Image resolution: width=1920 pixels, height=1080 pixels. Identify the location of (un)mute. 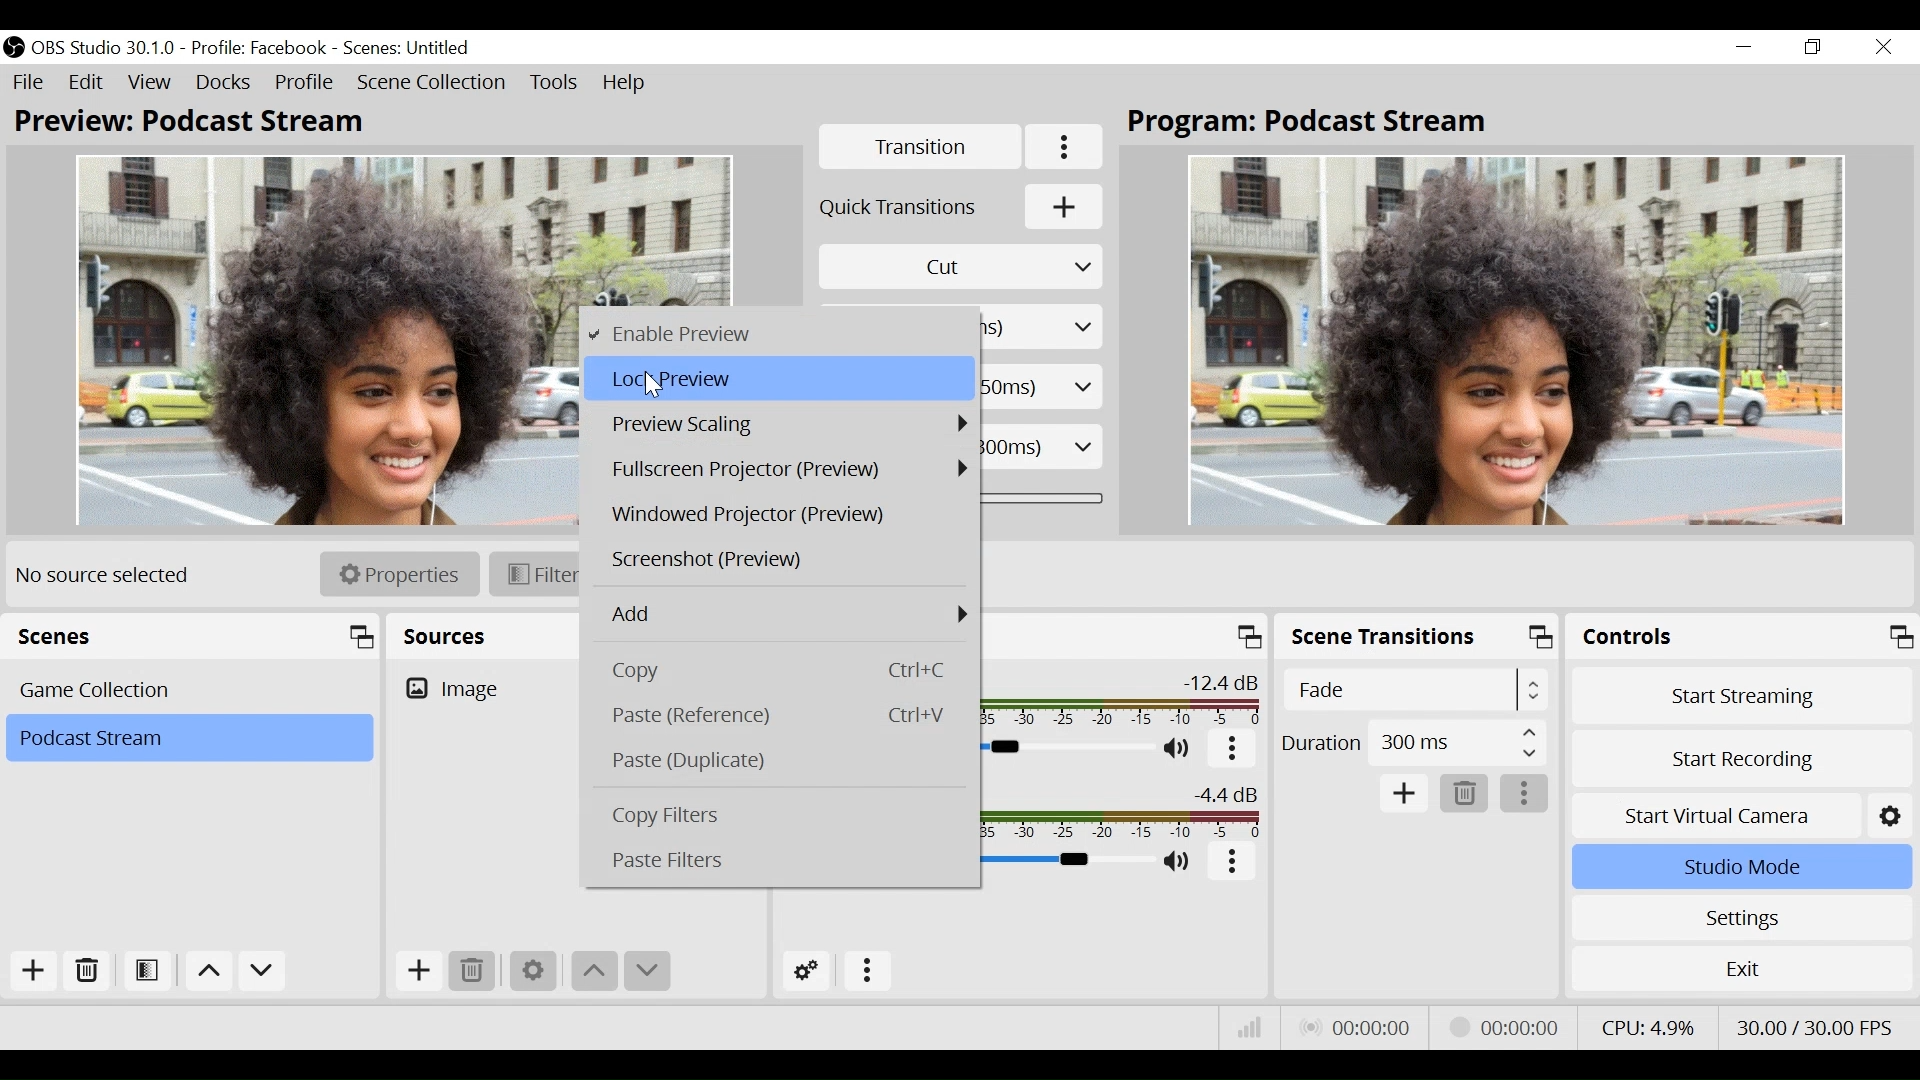
(1179, 863).